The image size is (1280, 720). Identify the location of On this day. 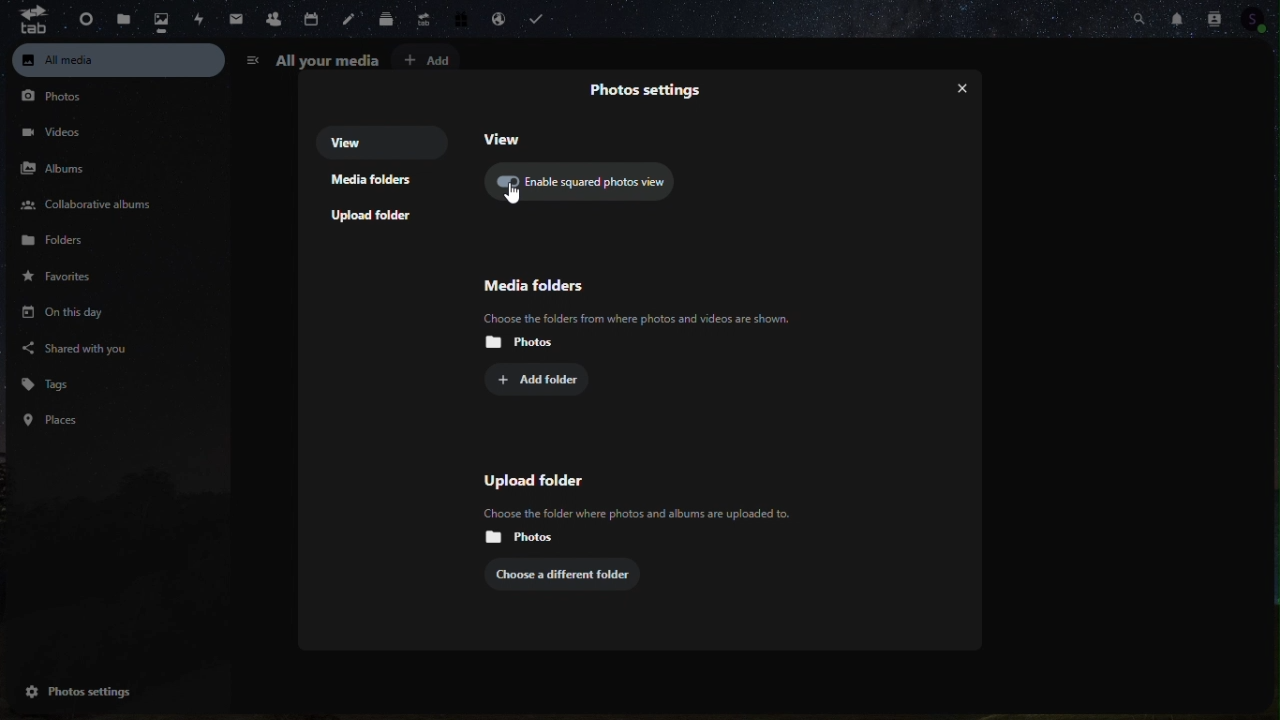
(59, 314).